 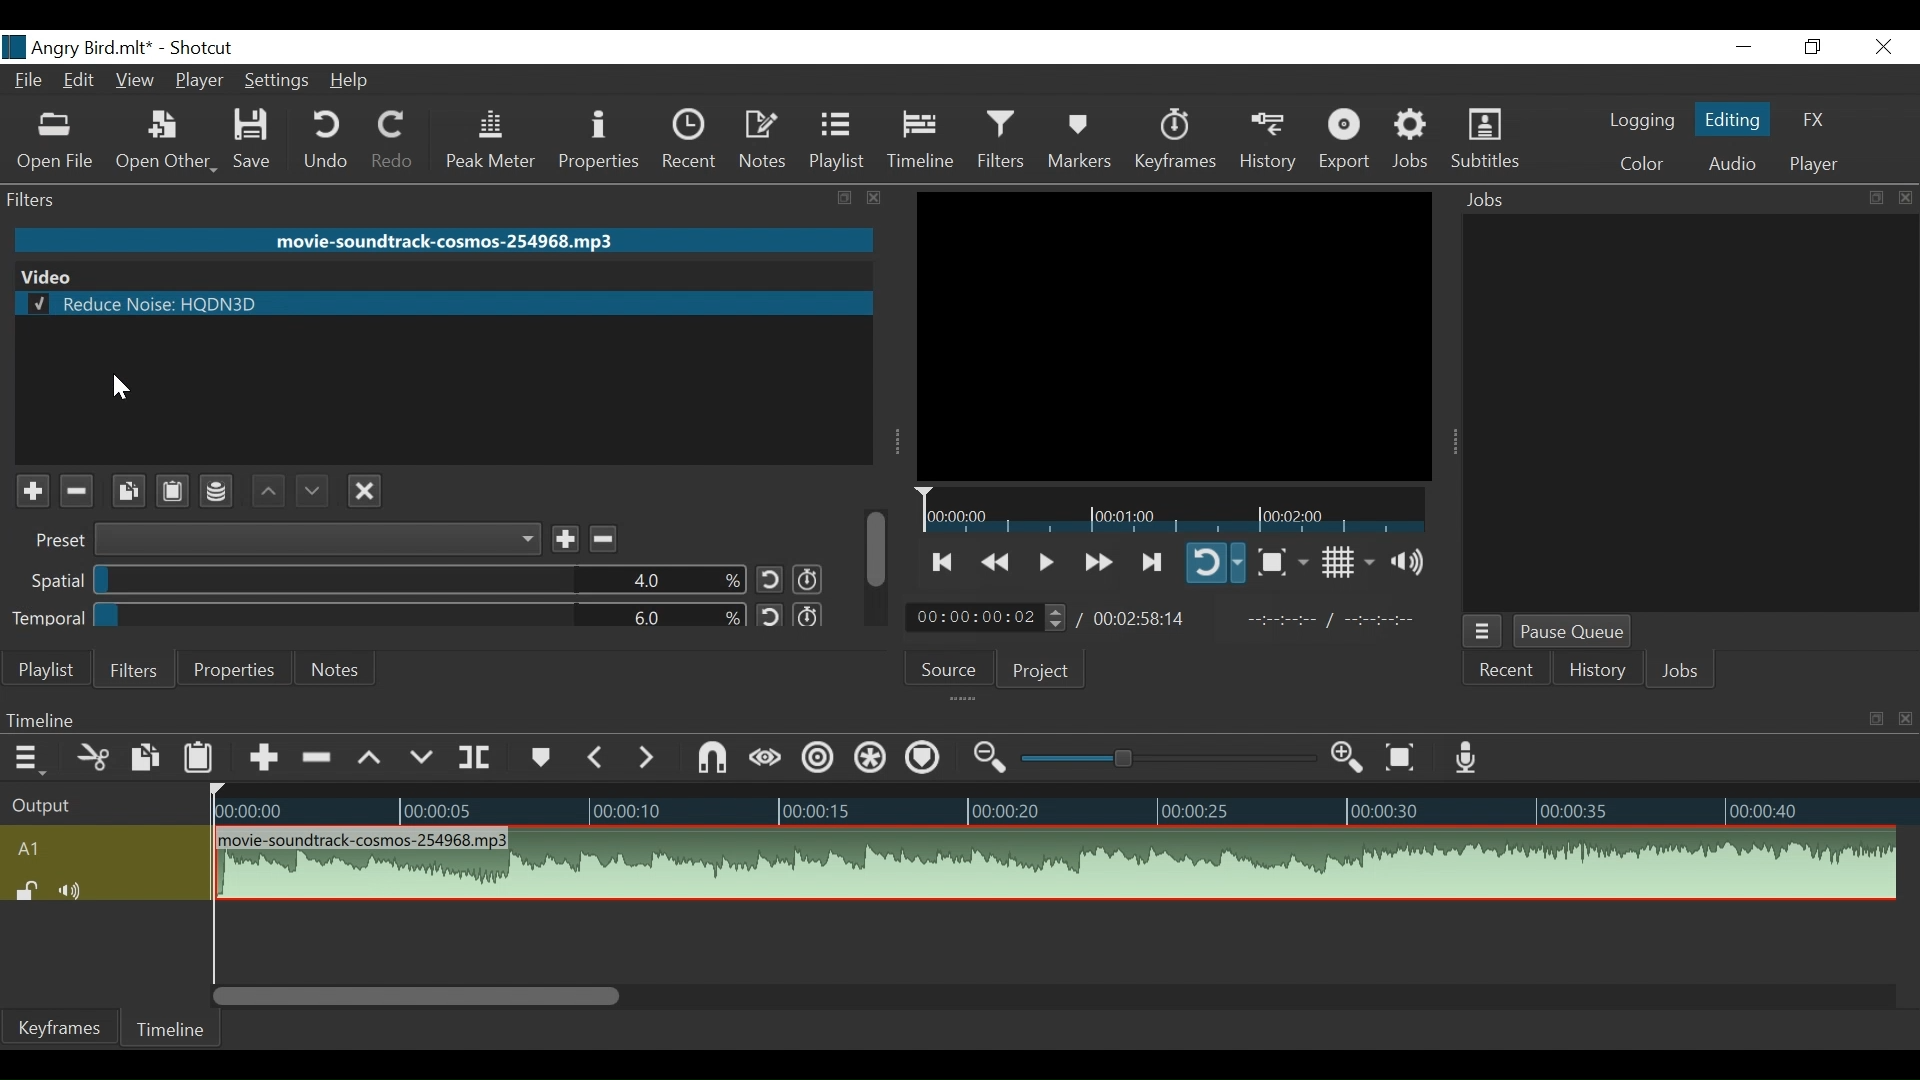 I want to click on Cut, so click(x=89, y=756).